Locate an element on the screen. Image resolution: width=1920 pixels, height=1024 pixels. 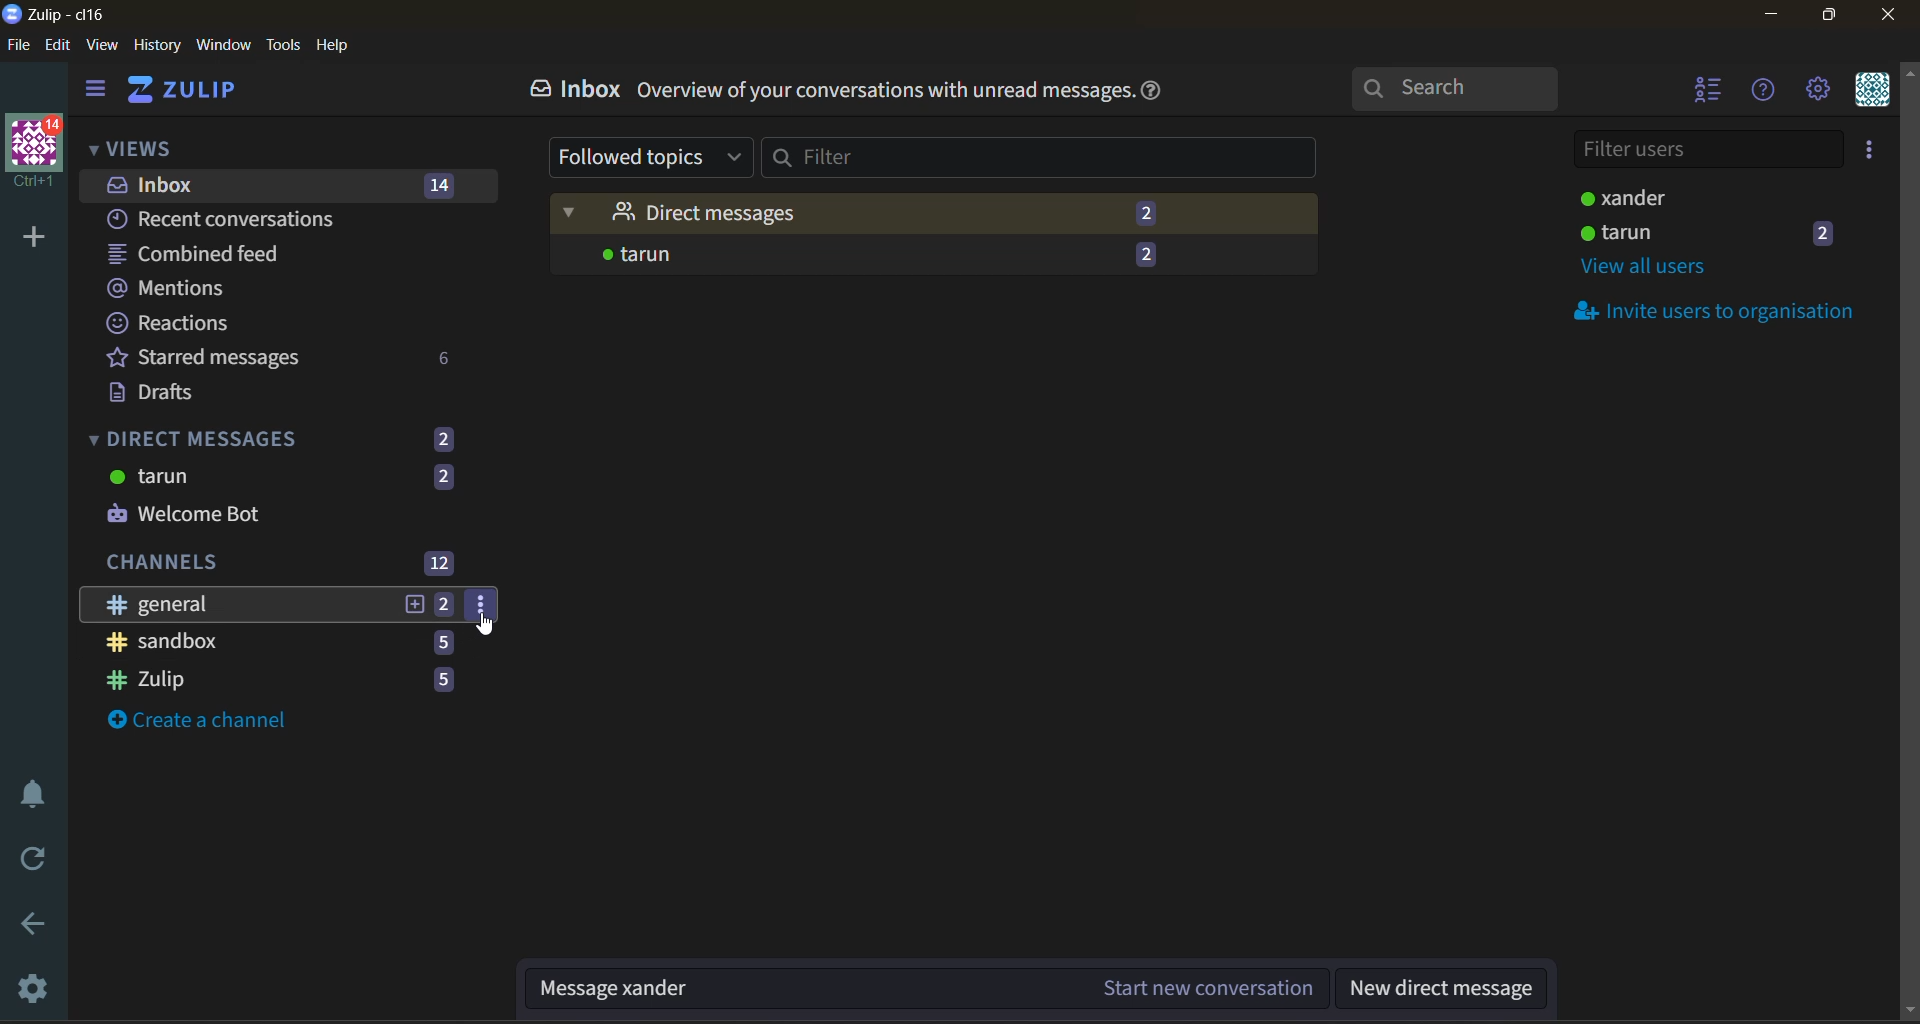
followed topics is located at coordinates (651, 157).